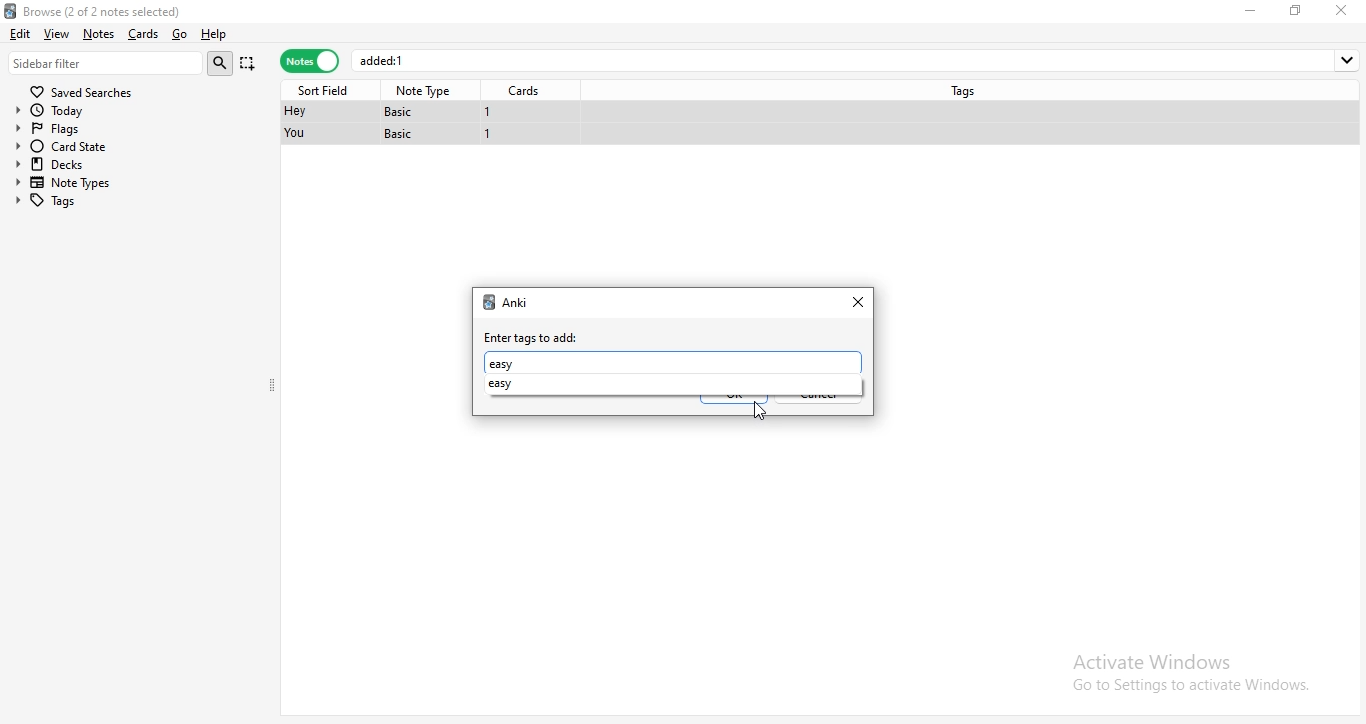 The width and height of the screenshot is (1366, 724). What do you see at coordinates (510, 384) in the screenshot?
I see `easy` at bounding box center [510, 384].